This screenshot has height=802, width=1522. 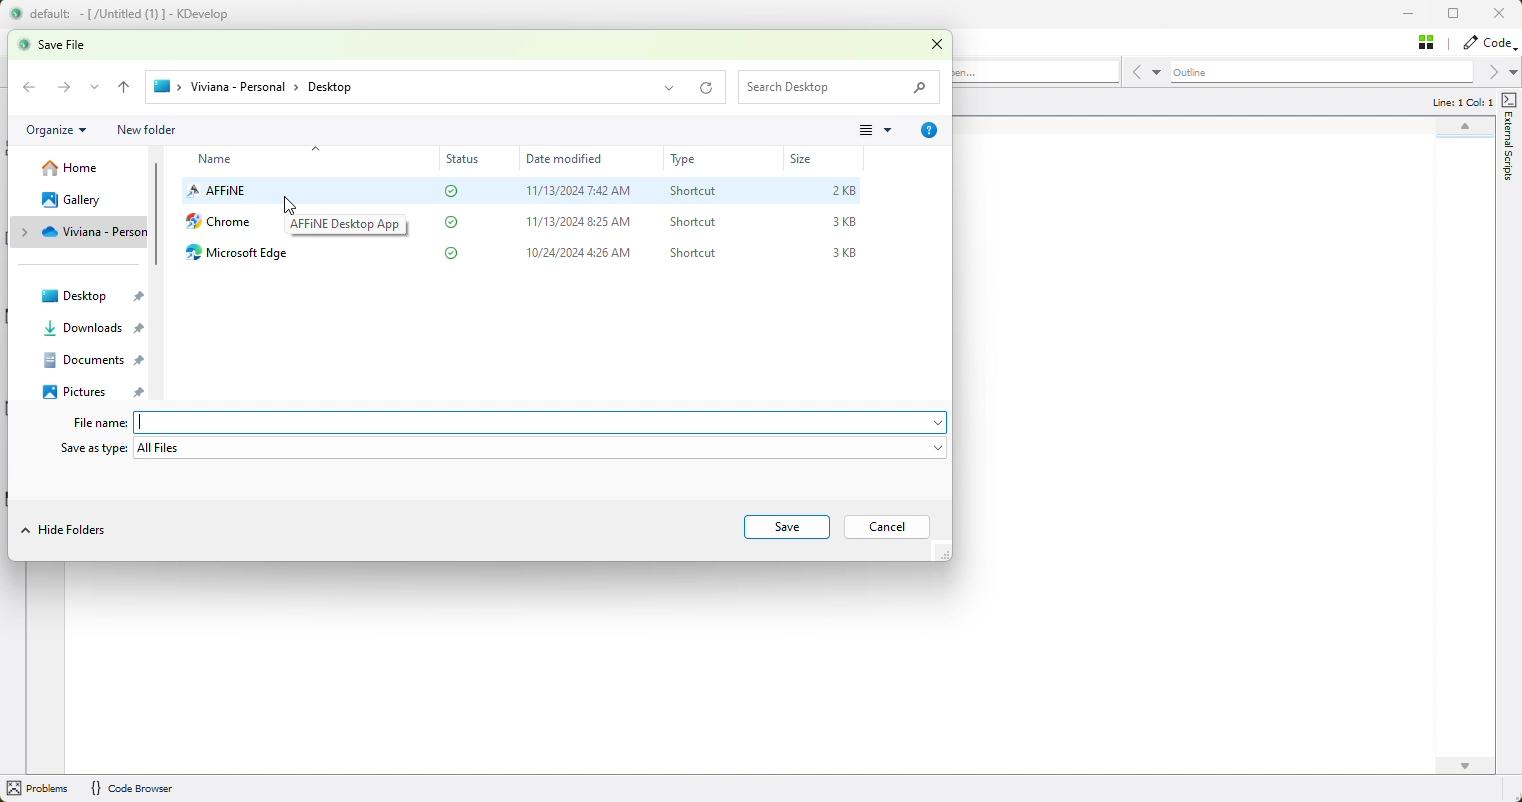 I want to click on code, so click(x=1487, y=43).